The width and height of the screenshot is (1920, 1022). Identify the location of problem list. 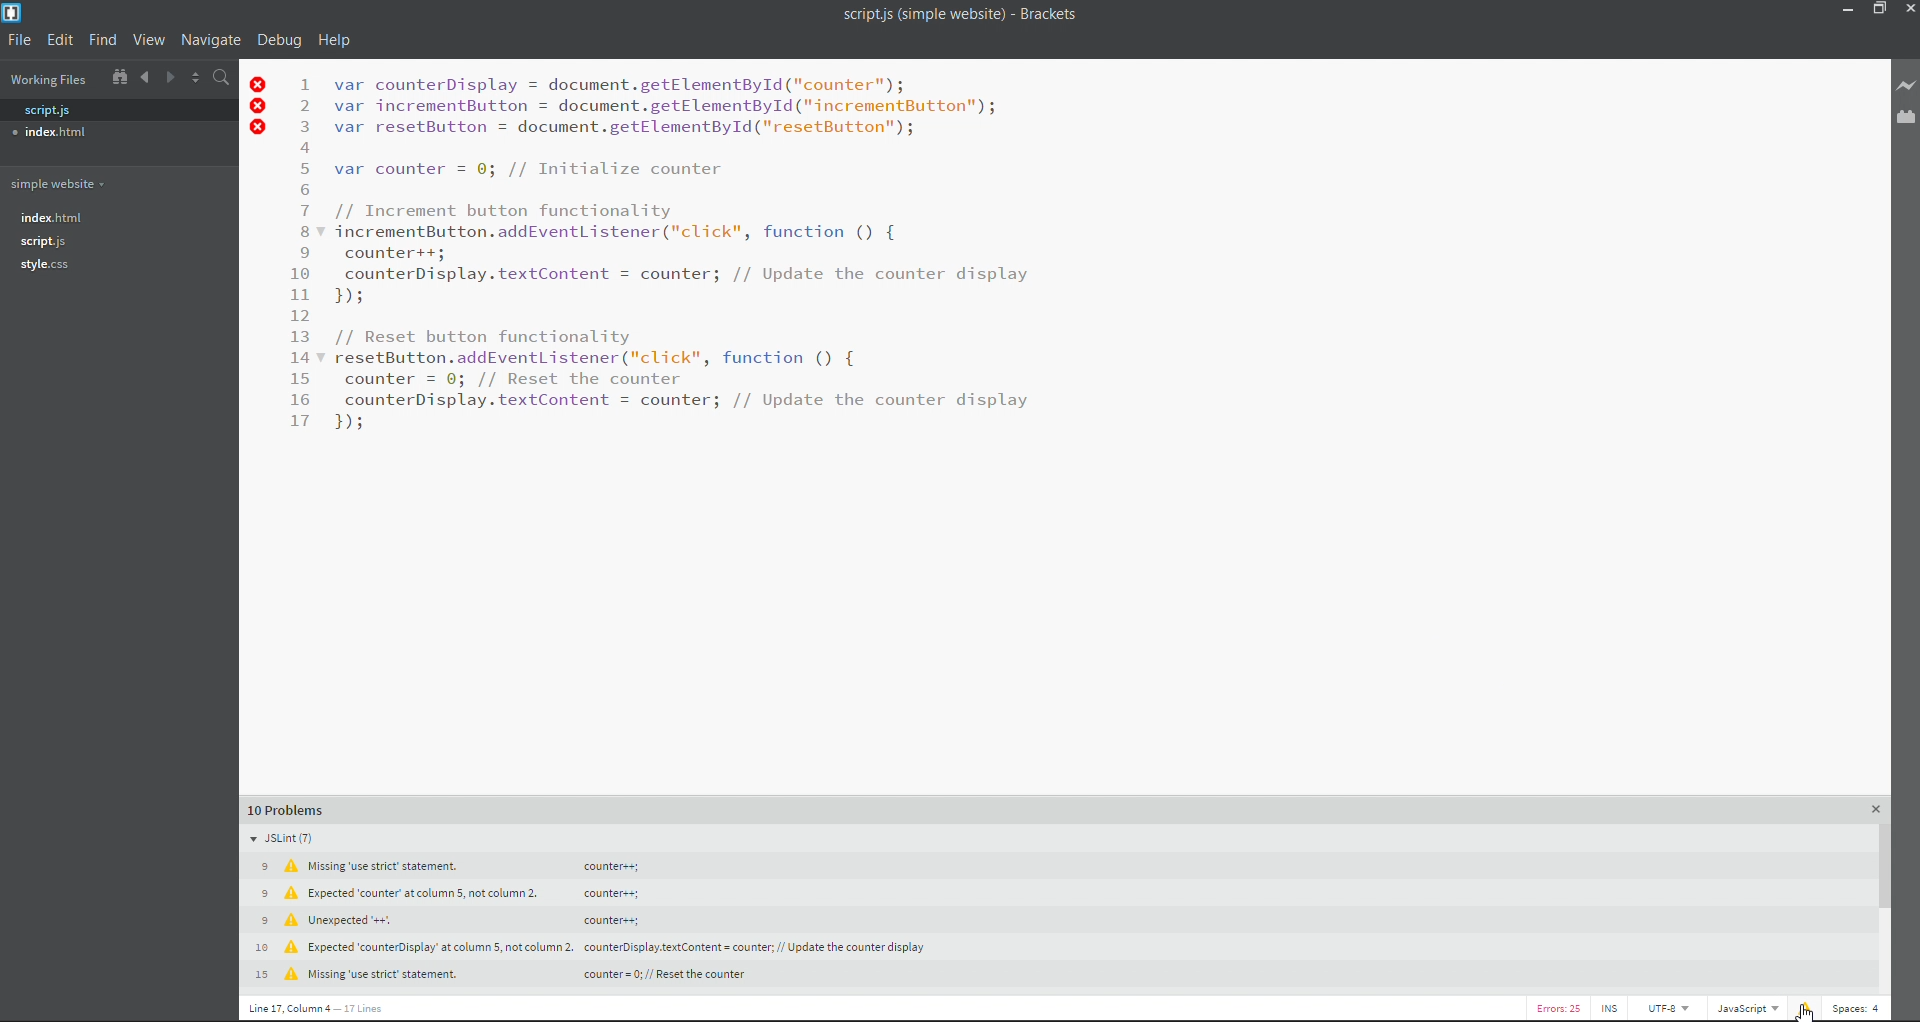
(1031, 807).